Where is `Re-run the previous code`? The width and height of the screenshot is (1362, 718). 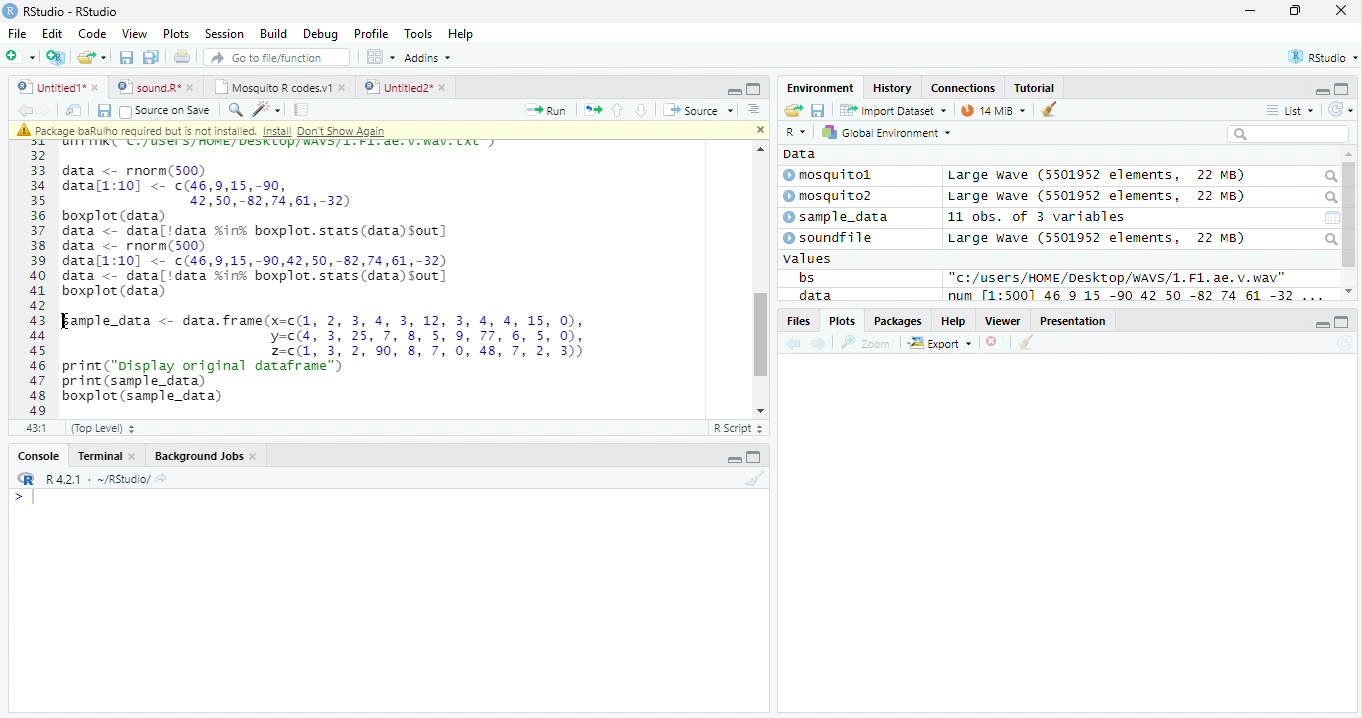
Re-run the previous code is located at coordinates (592, 110).